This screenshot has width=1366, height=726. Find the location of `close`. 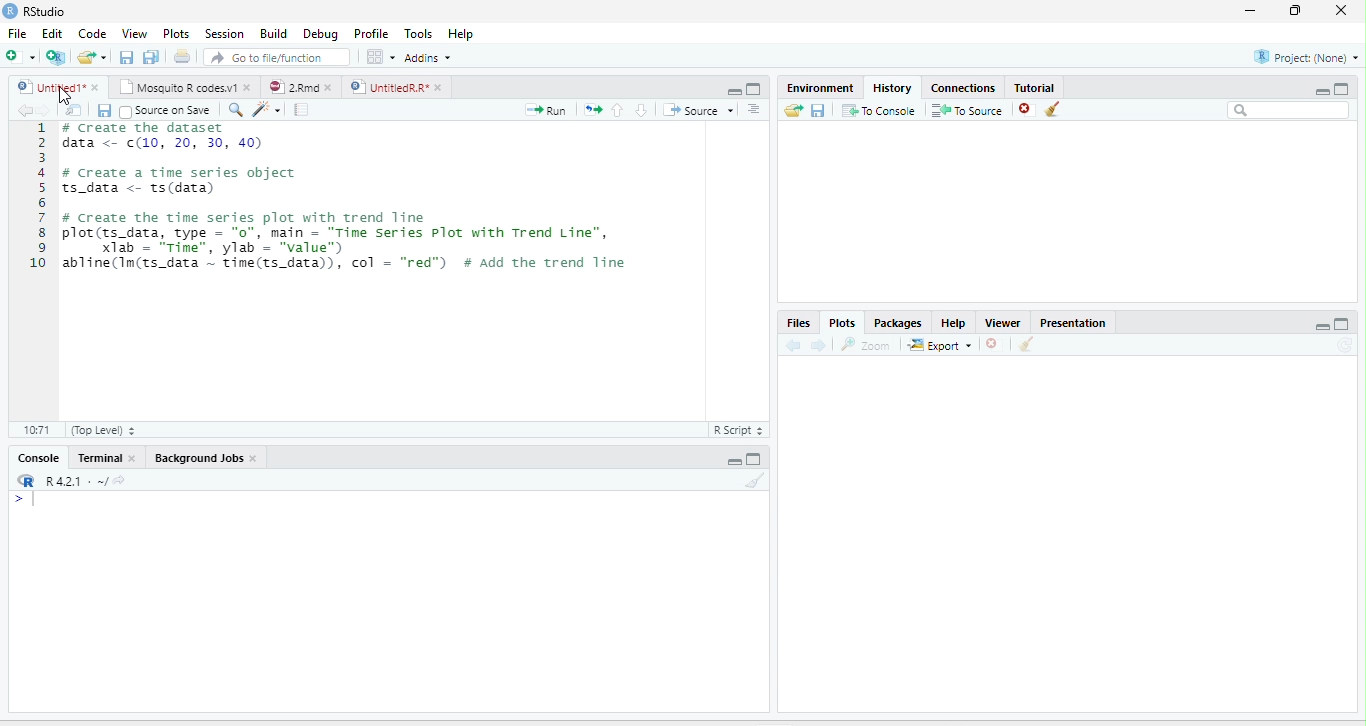

close is located at coordinates (329, 87).